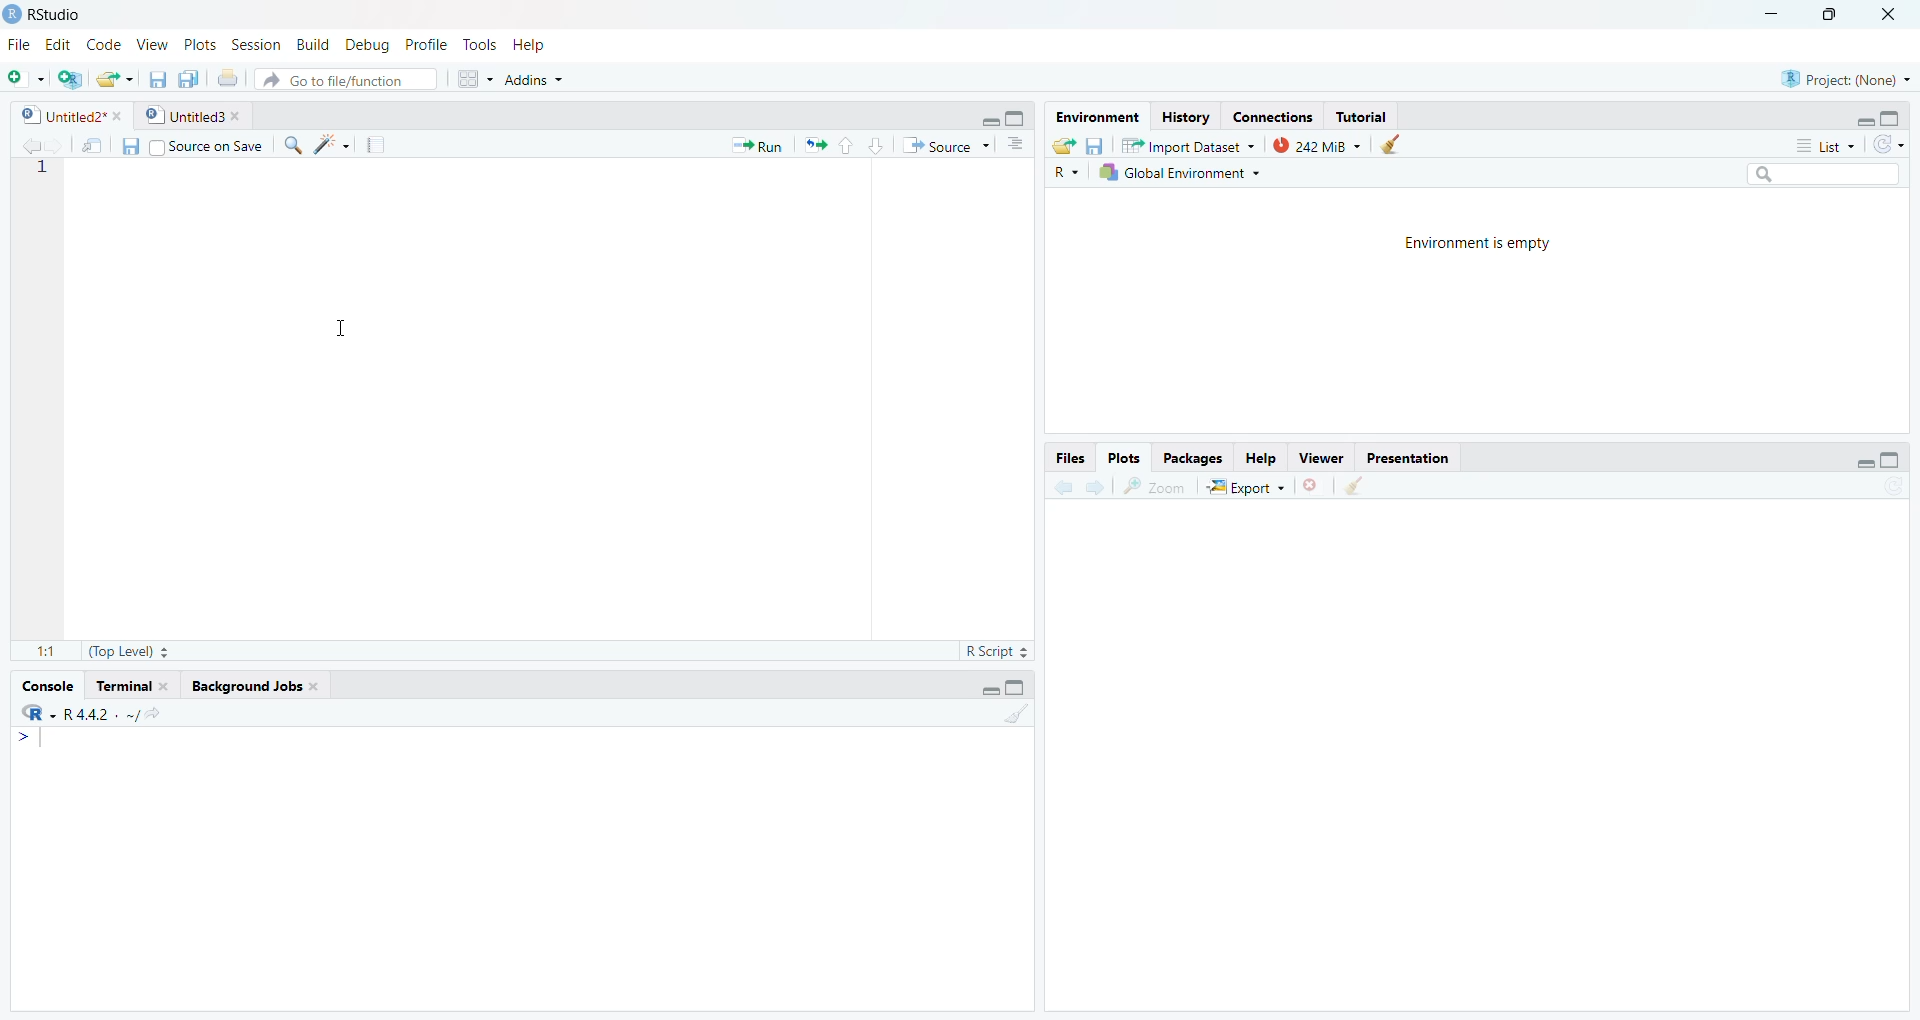  Describe the element at coordinates (996, 652) in the screenshot. I see `R Script ` at that location.